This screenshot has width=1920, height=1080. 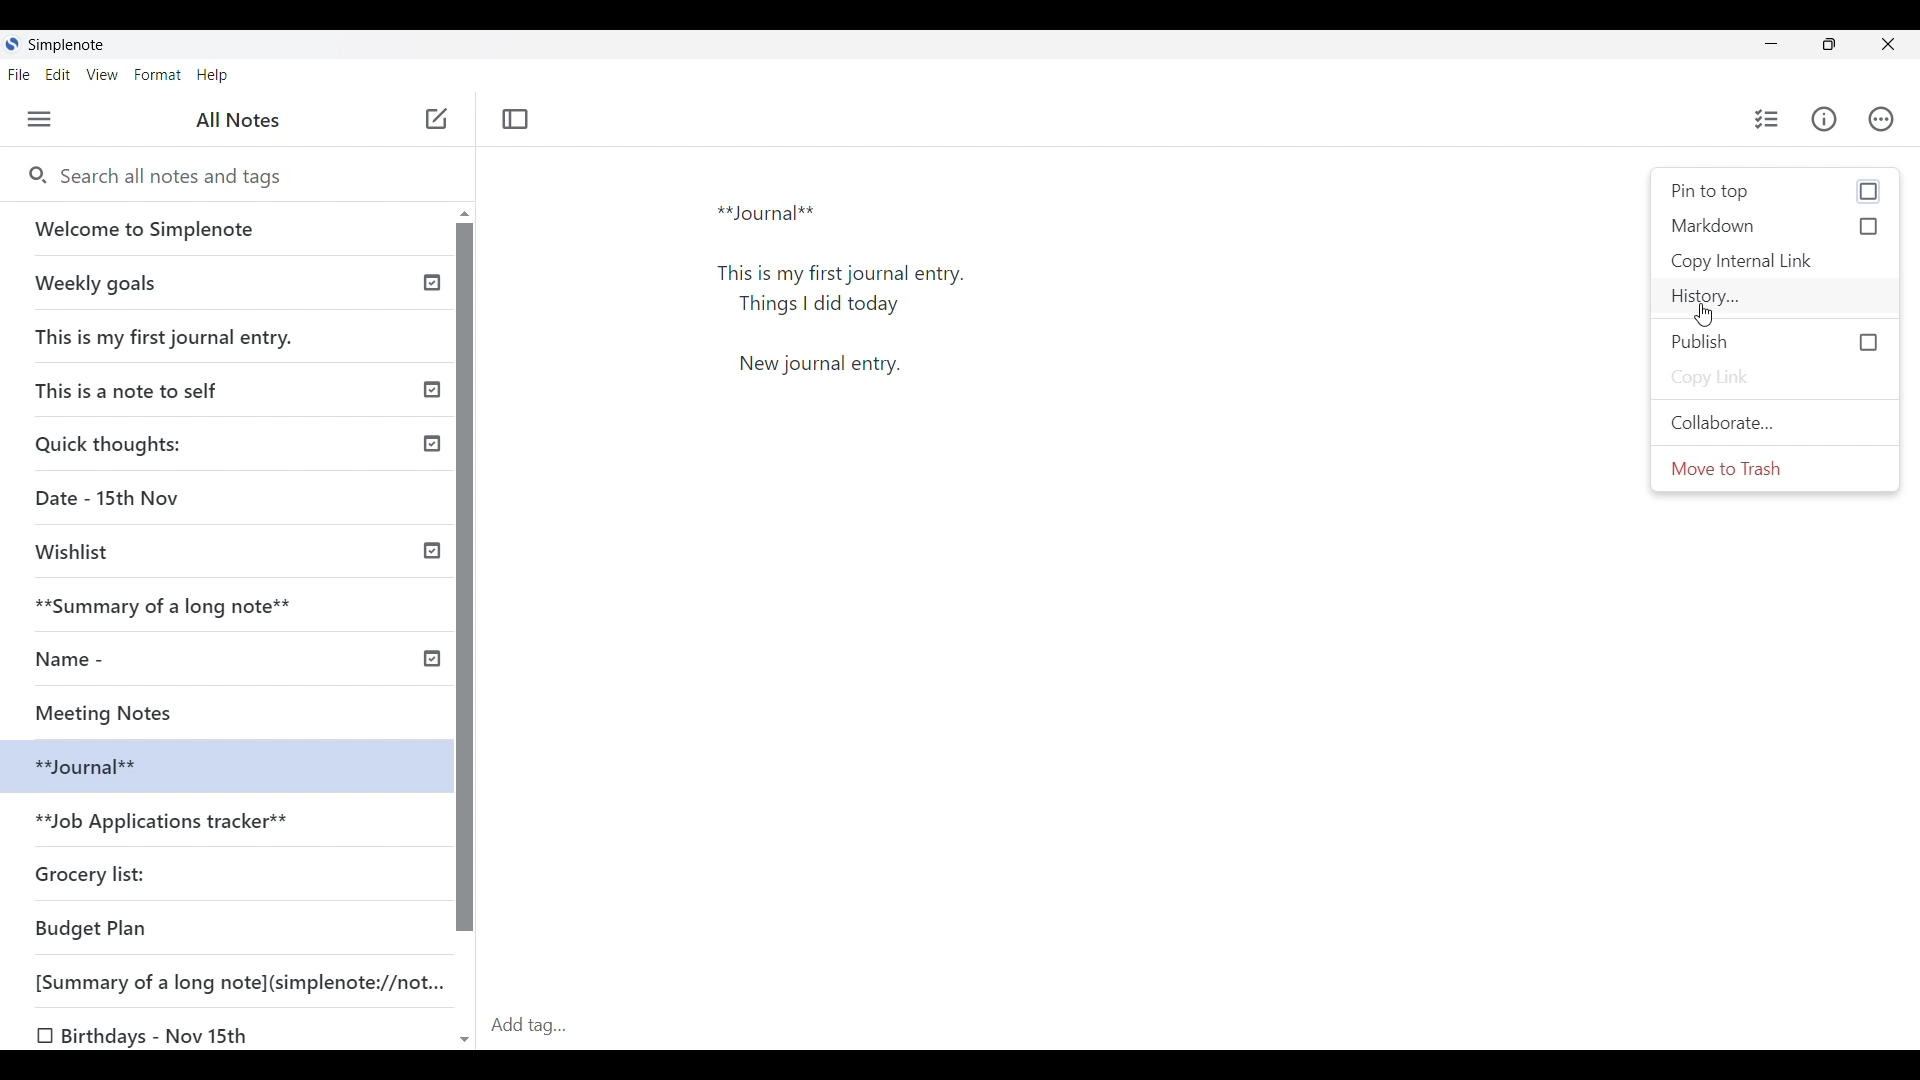 What do you see at coordinates (1201, 1027) in the screenshot?
I see `Click to type in tags` at bounding box center [1201, 1027].